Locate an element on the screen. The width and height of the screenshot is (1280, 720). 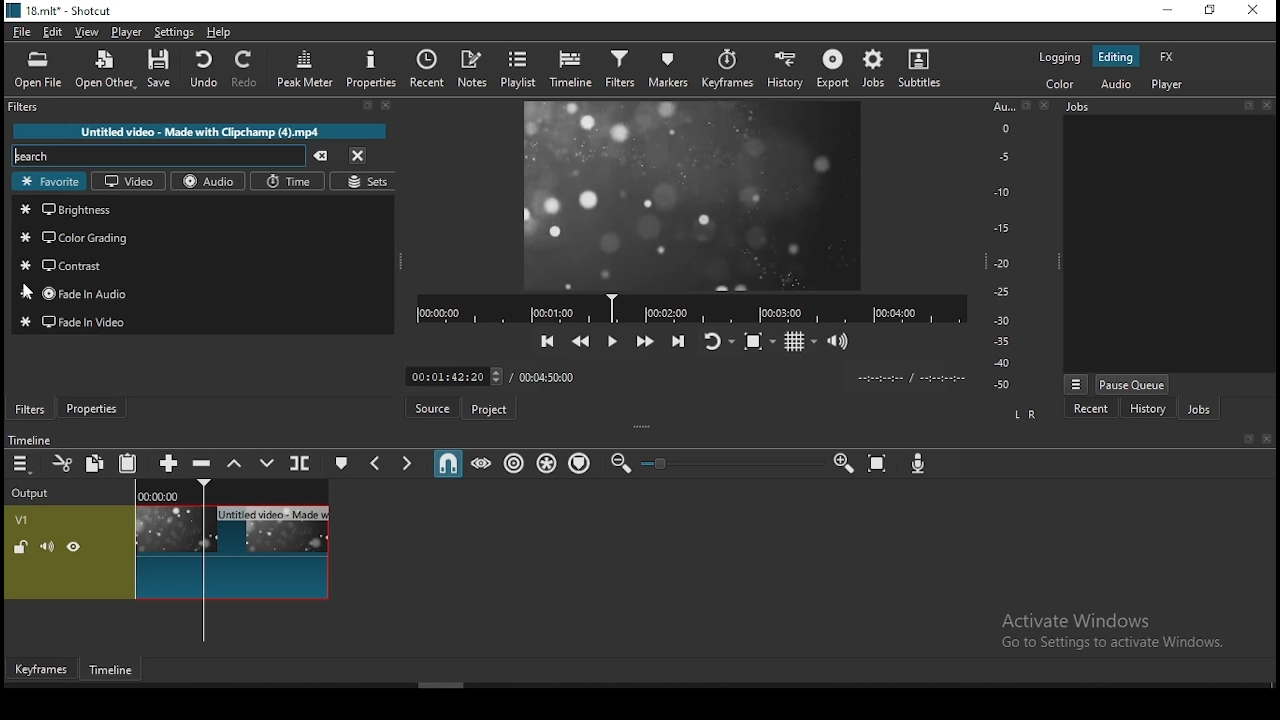
Close is located at coordinates (1266, 105).